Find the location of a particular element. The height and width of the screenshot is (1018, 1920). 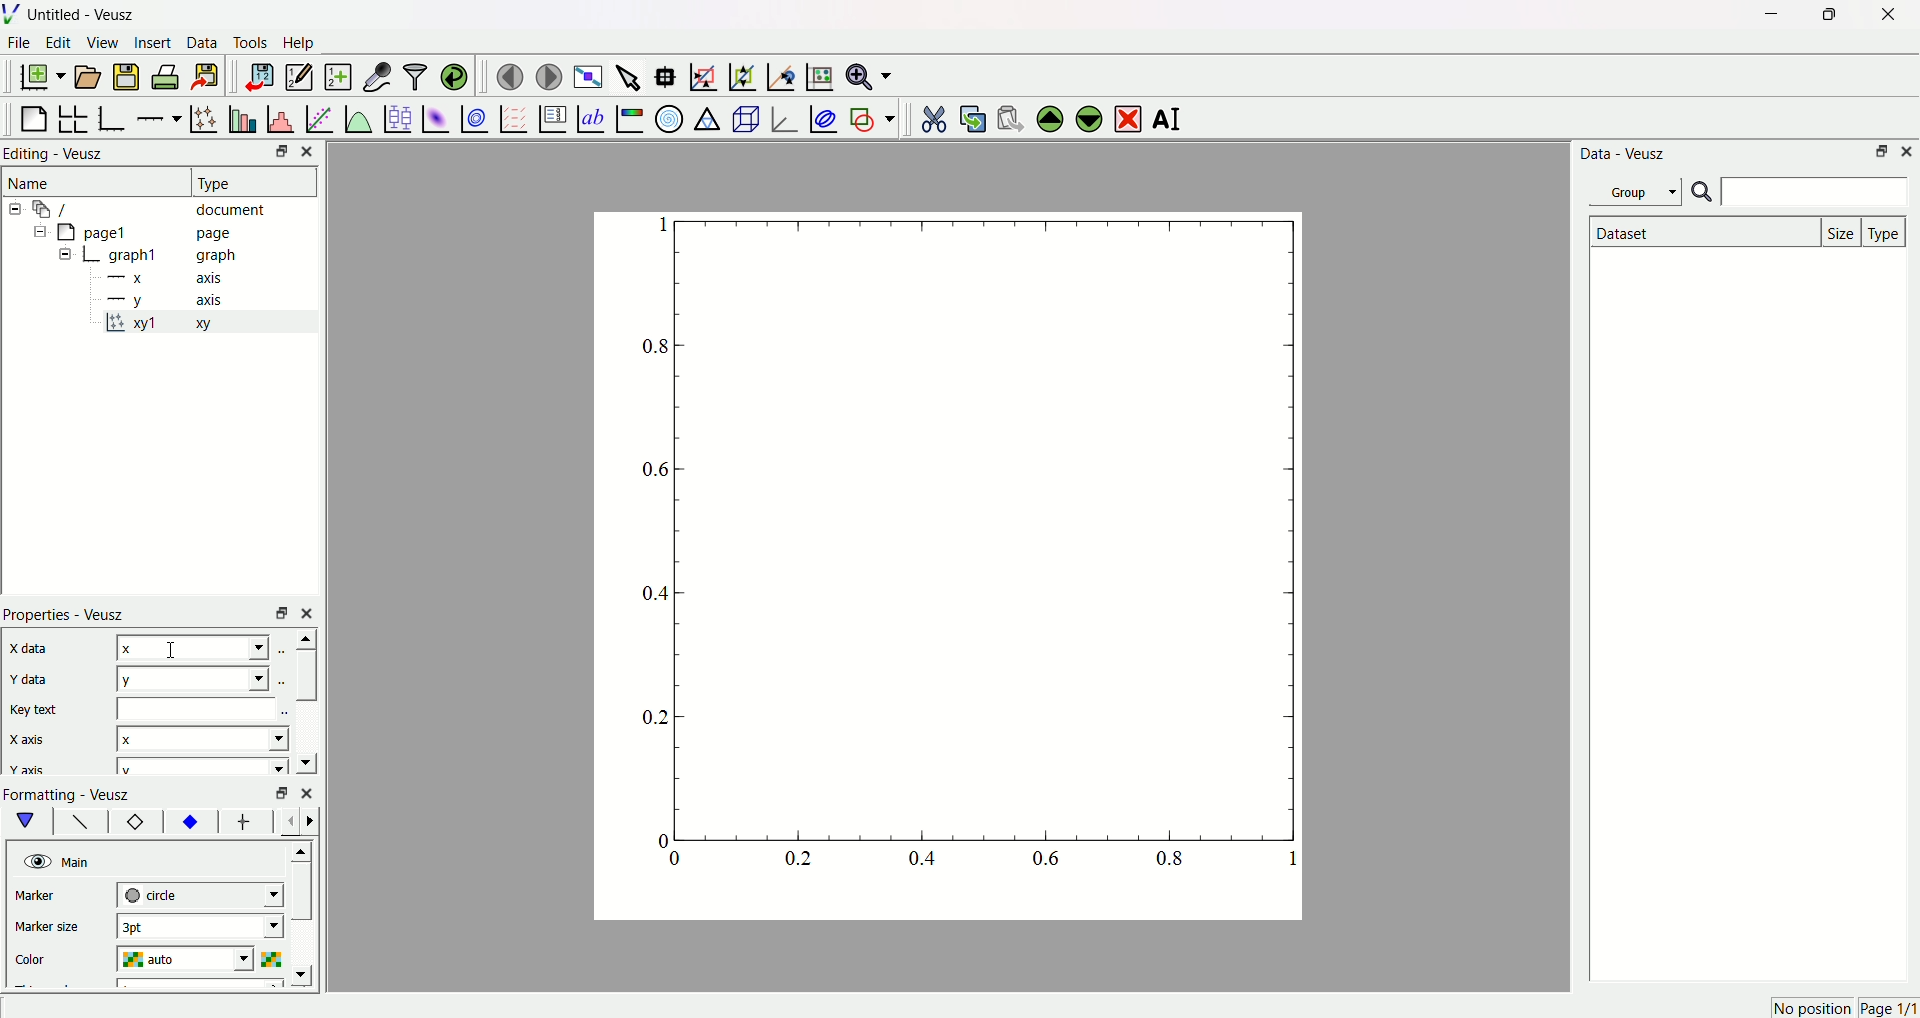

view plot full screen is located at coordinates (589, 74).